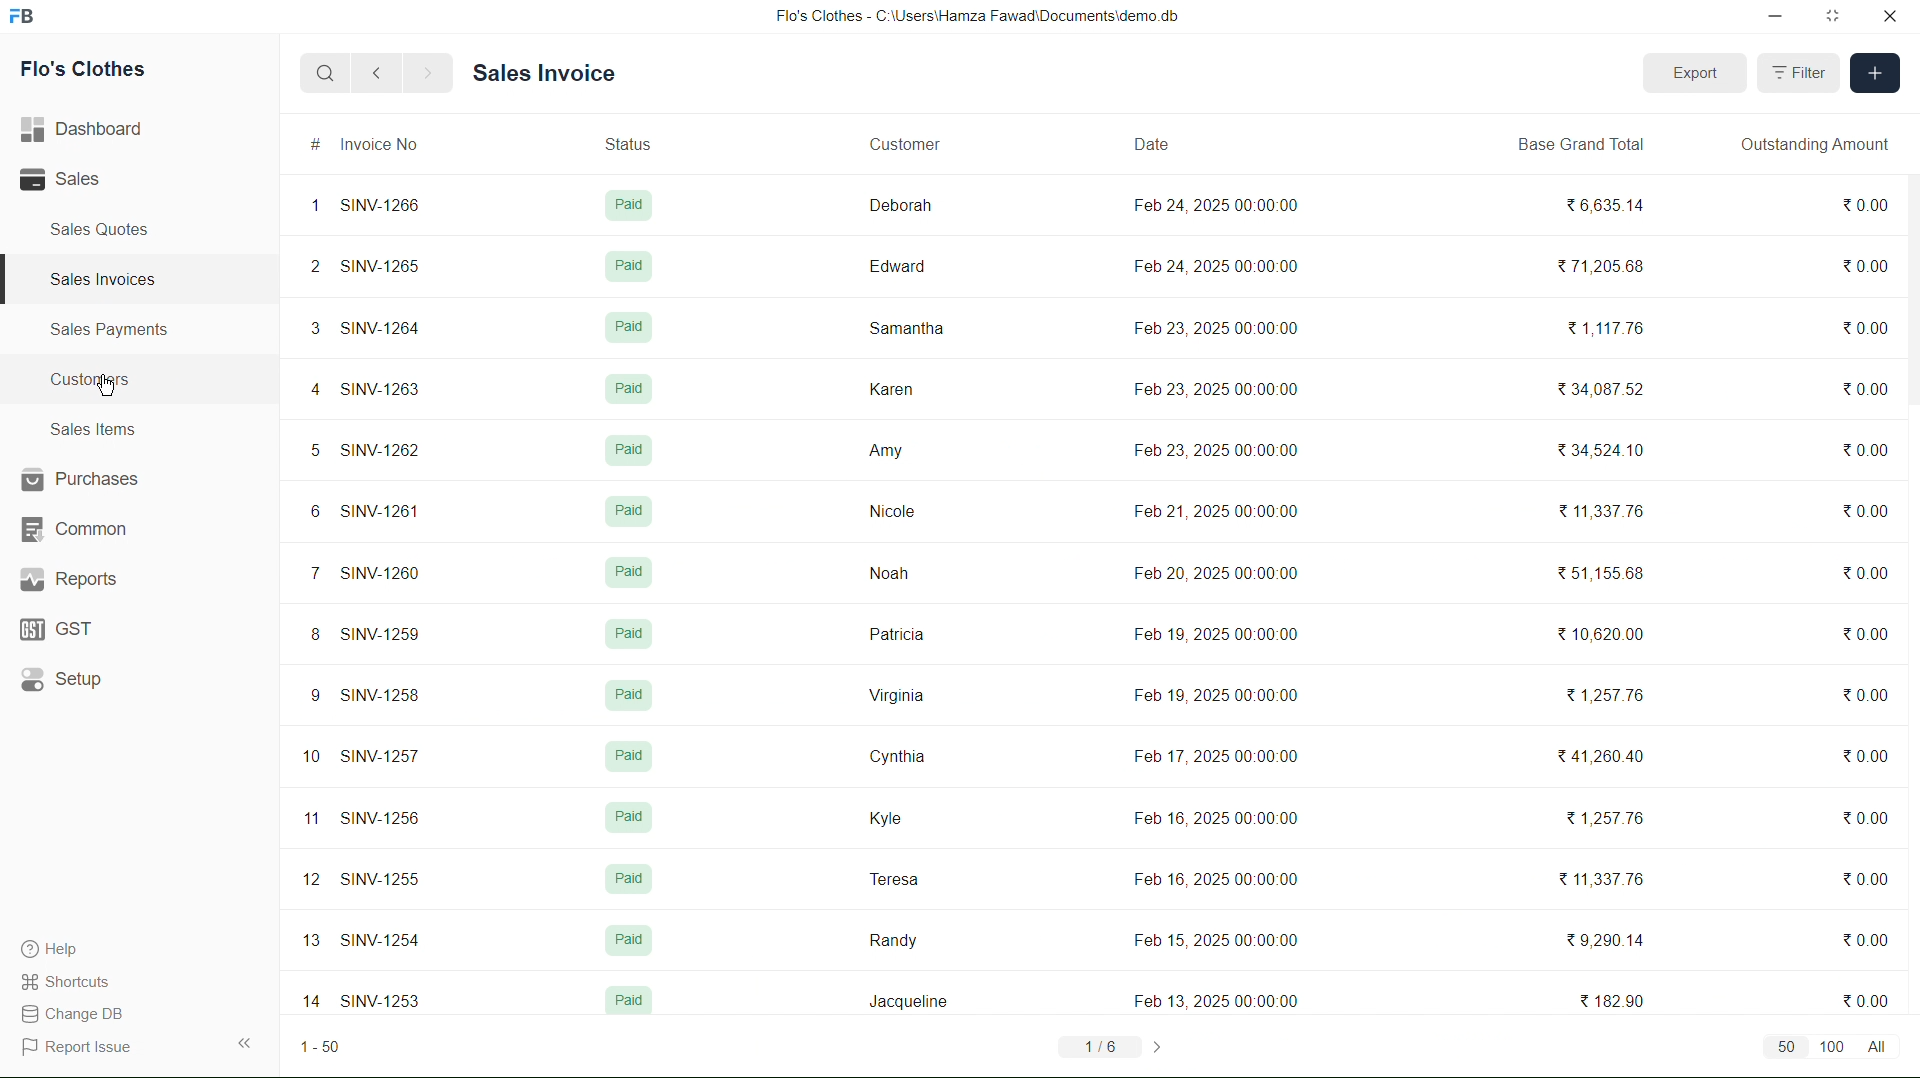  Describe the element at coordinates (1876, 75) in the screenshot. I see `Add new entry` at that location.